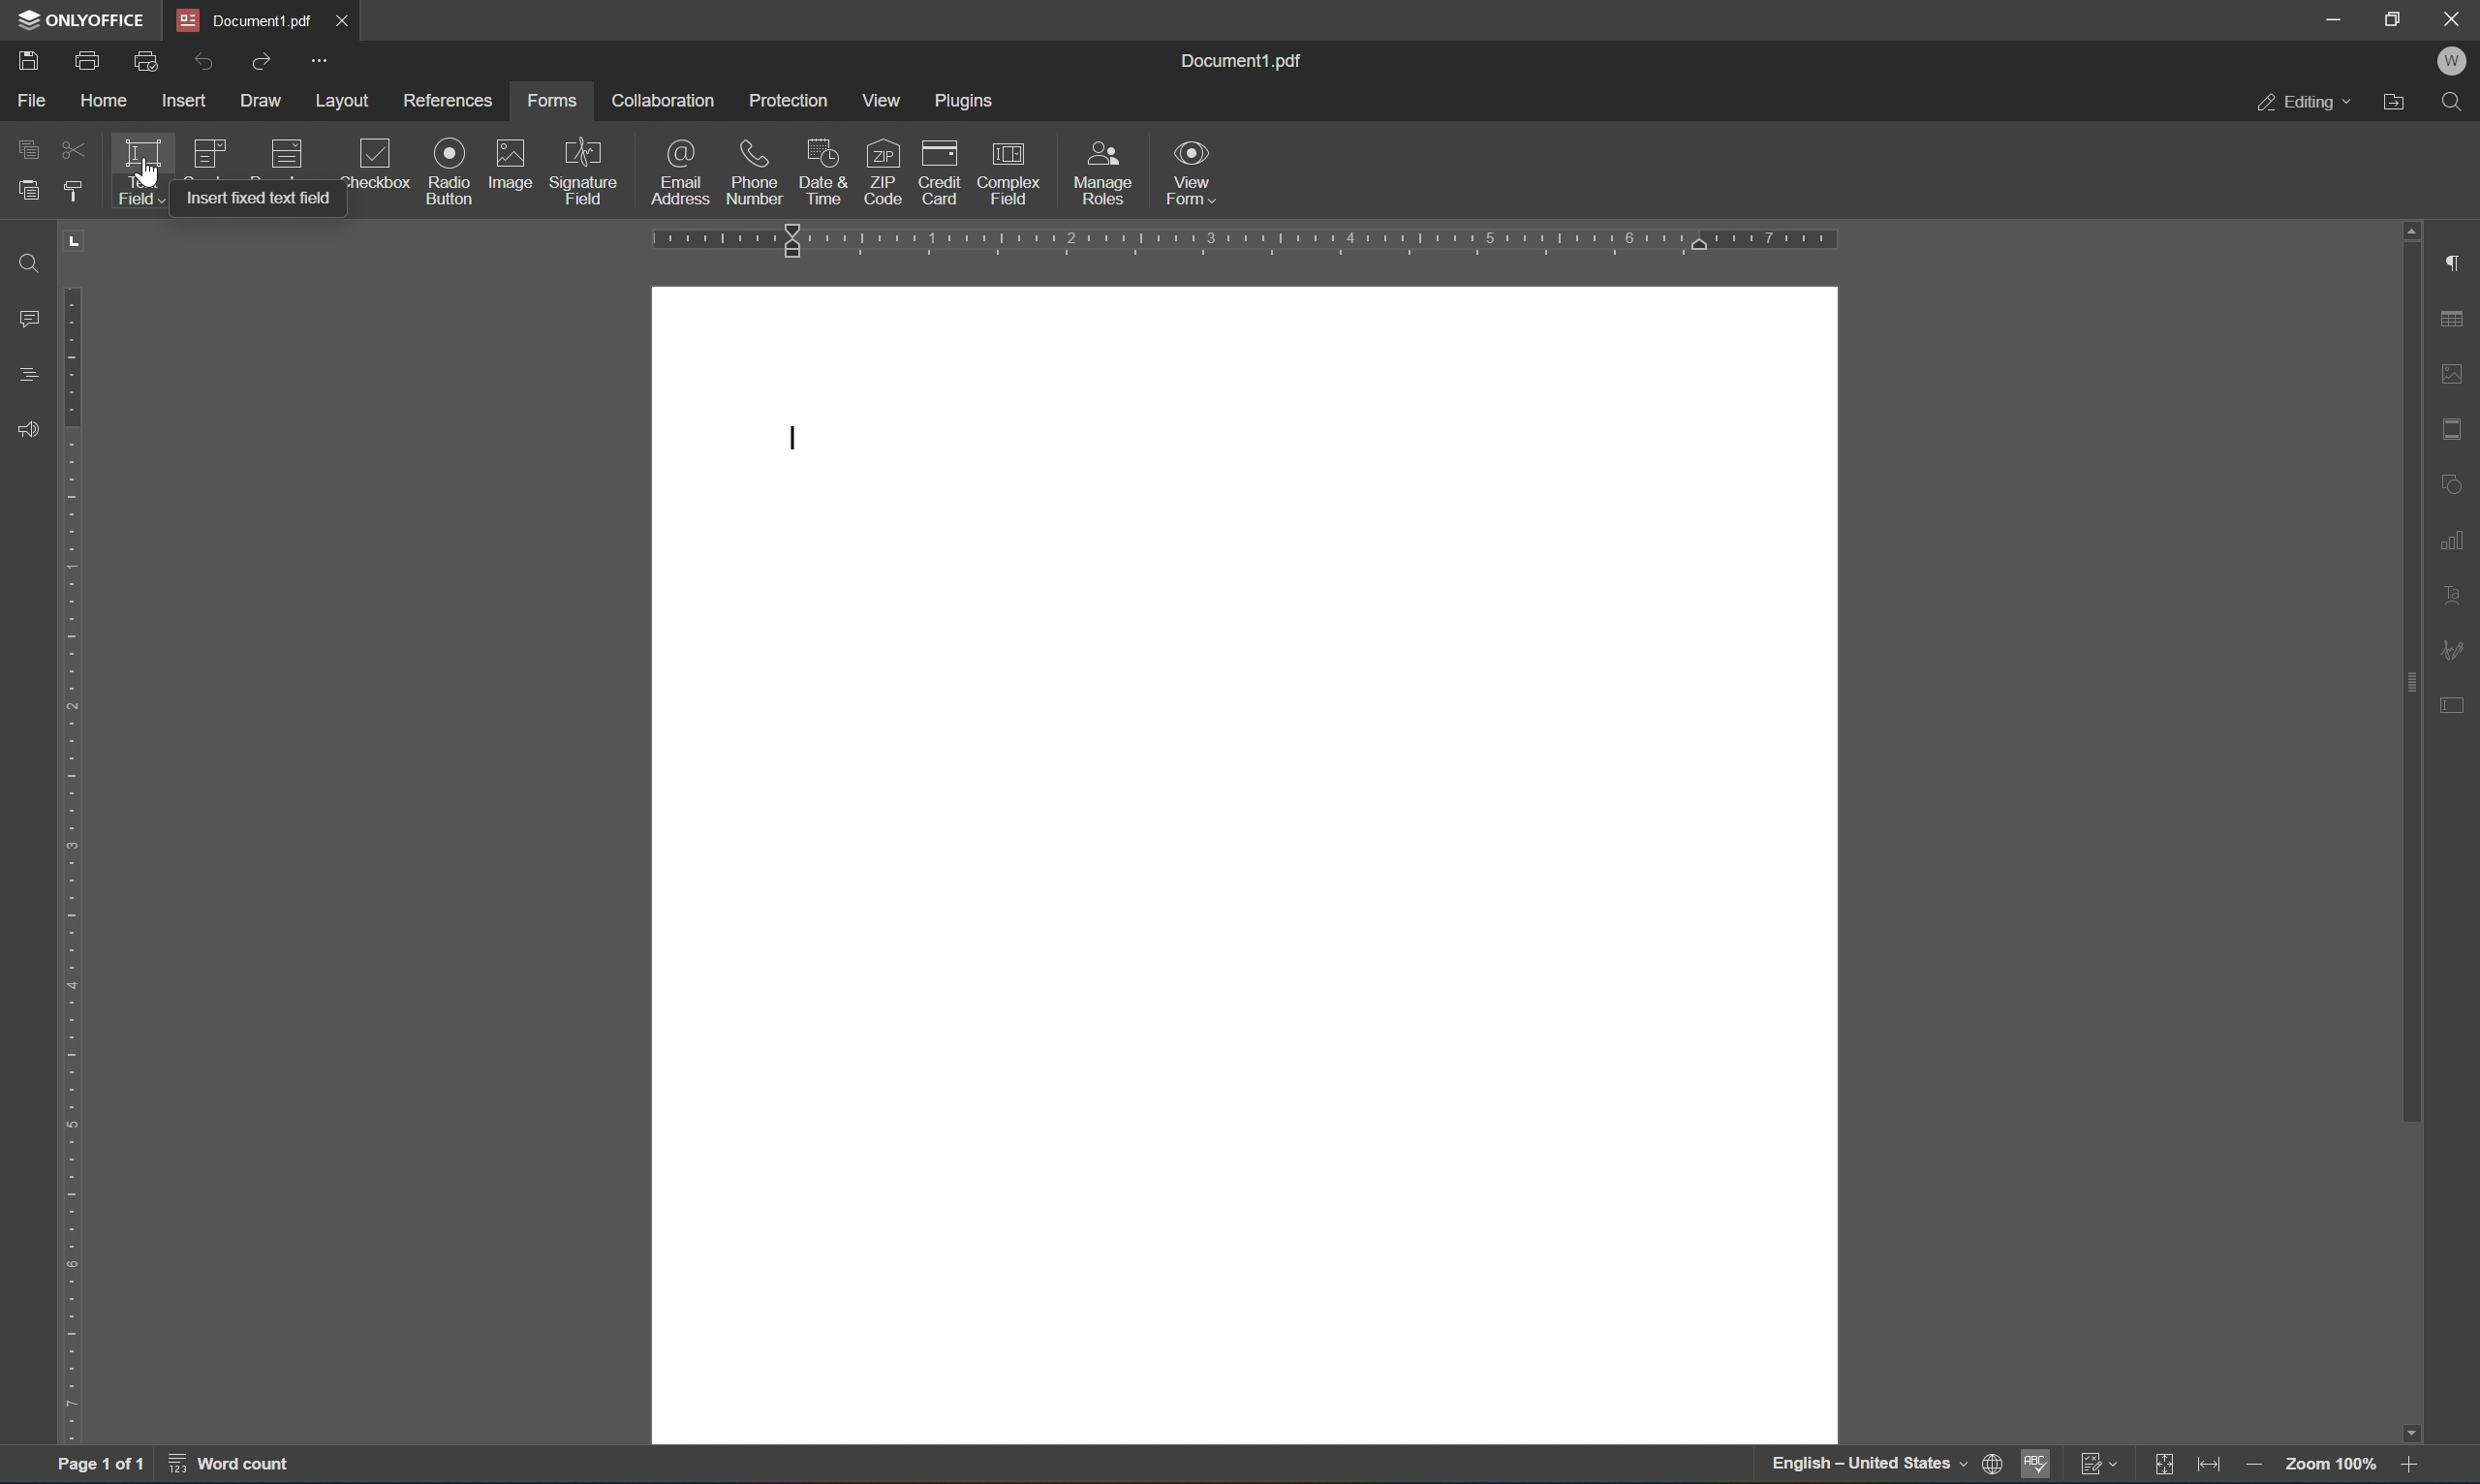 The image size is (2480, 1484). What do you see at coordinates (105, 103) in the screenshot?
I see `home` at bounding box center [105, 103].